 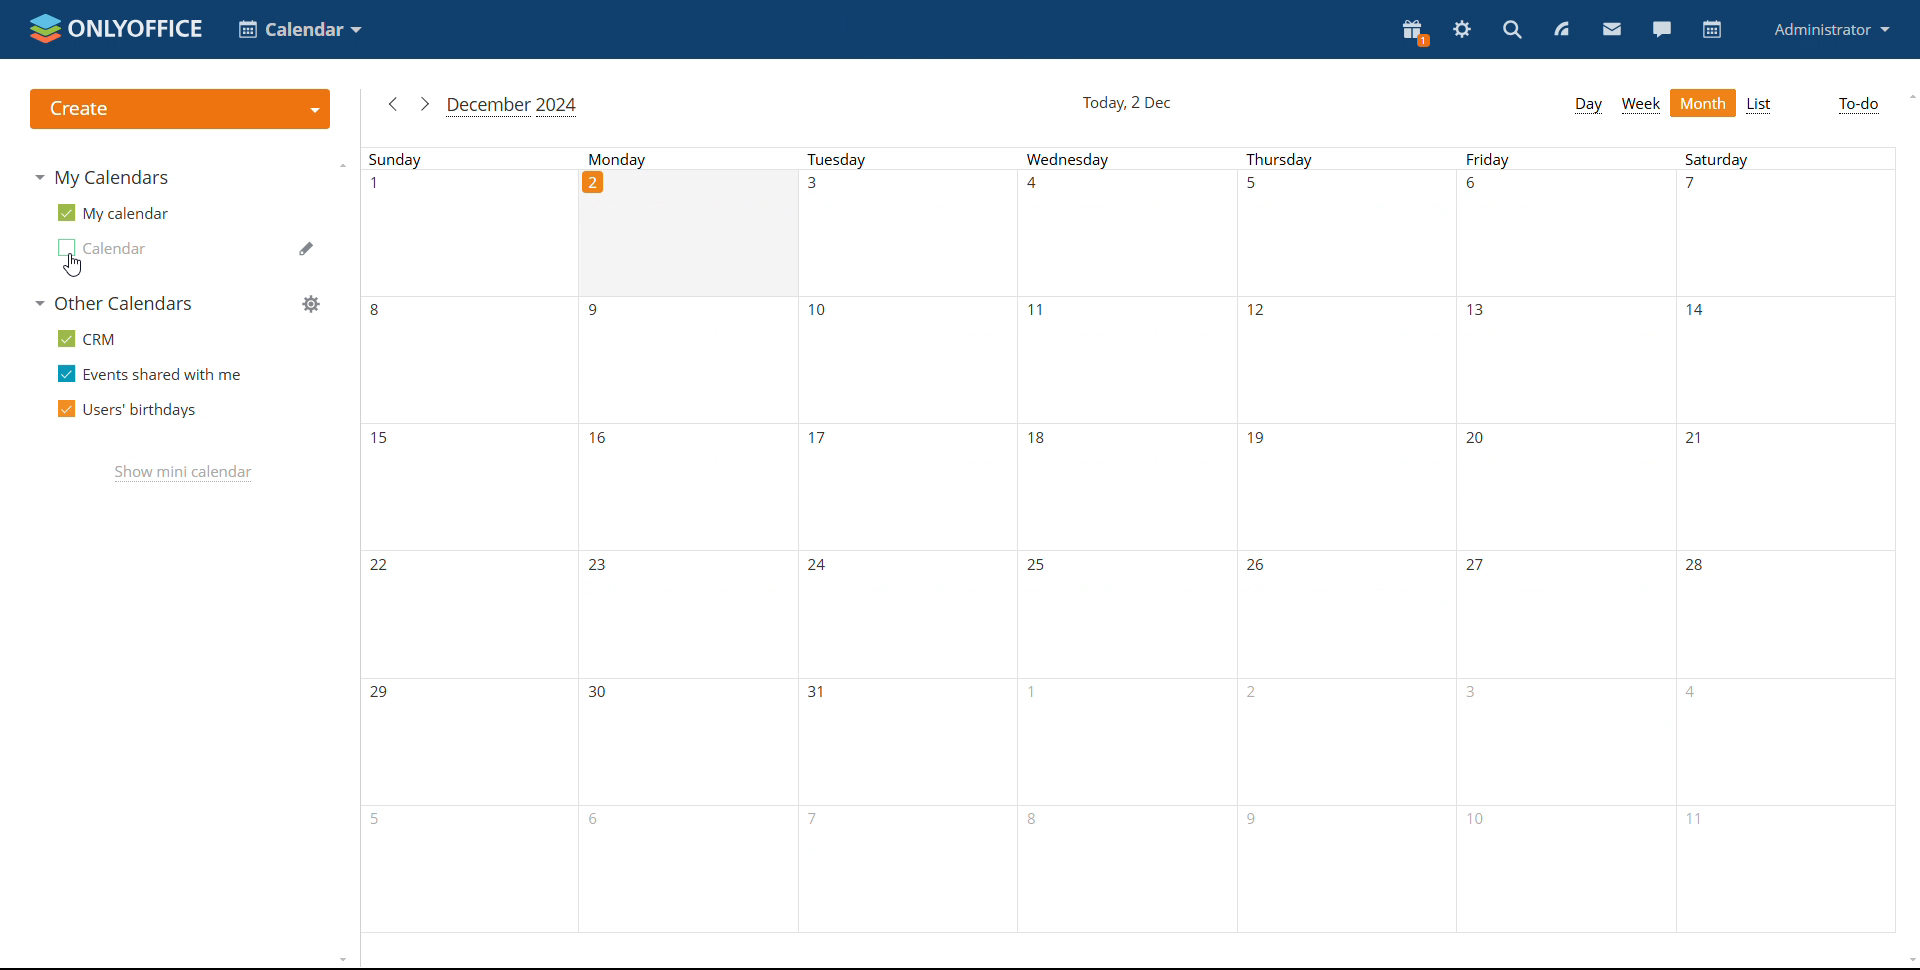 I want to click on 9, so click(x=690, y=358).